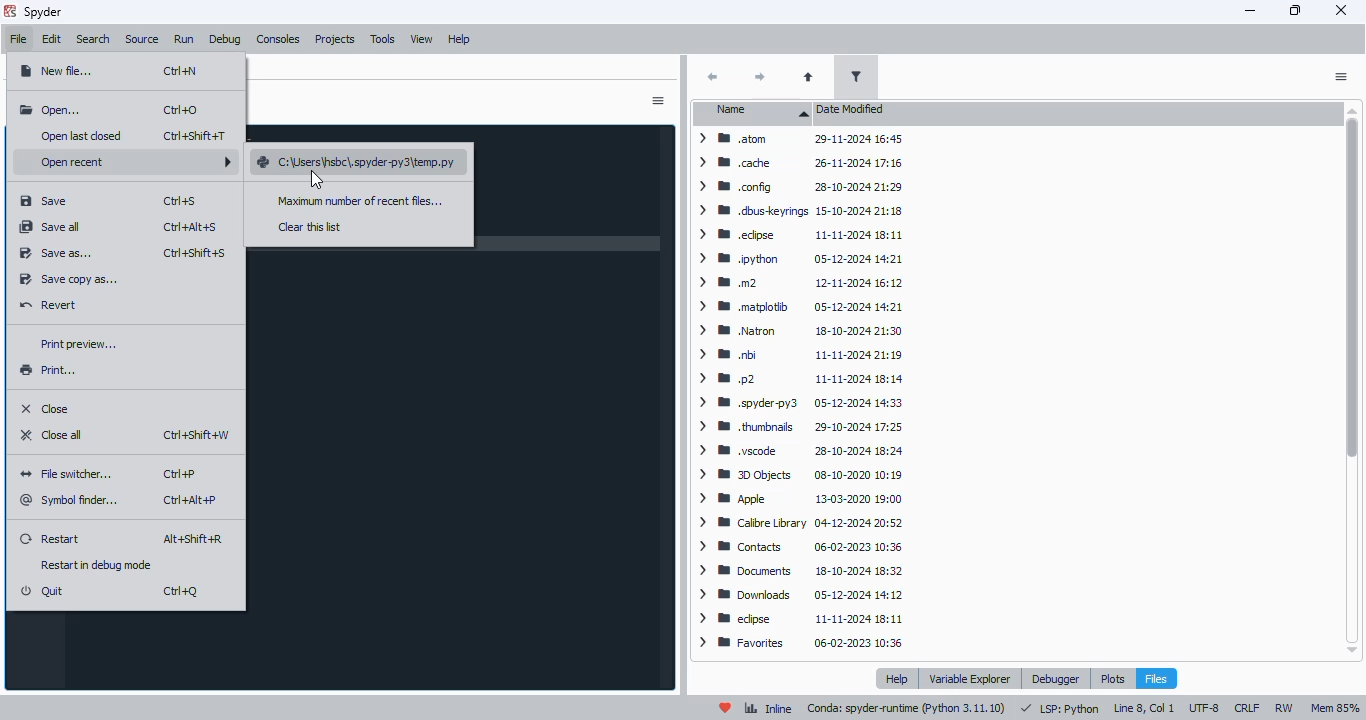  I want to click on shortcut for open last closed, so click(195, 136).